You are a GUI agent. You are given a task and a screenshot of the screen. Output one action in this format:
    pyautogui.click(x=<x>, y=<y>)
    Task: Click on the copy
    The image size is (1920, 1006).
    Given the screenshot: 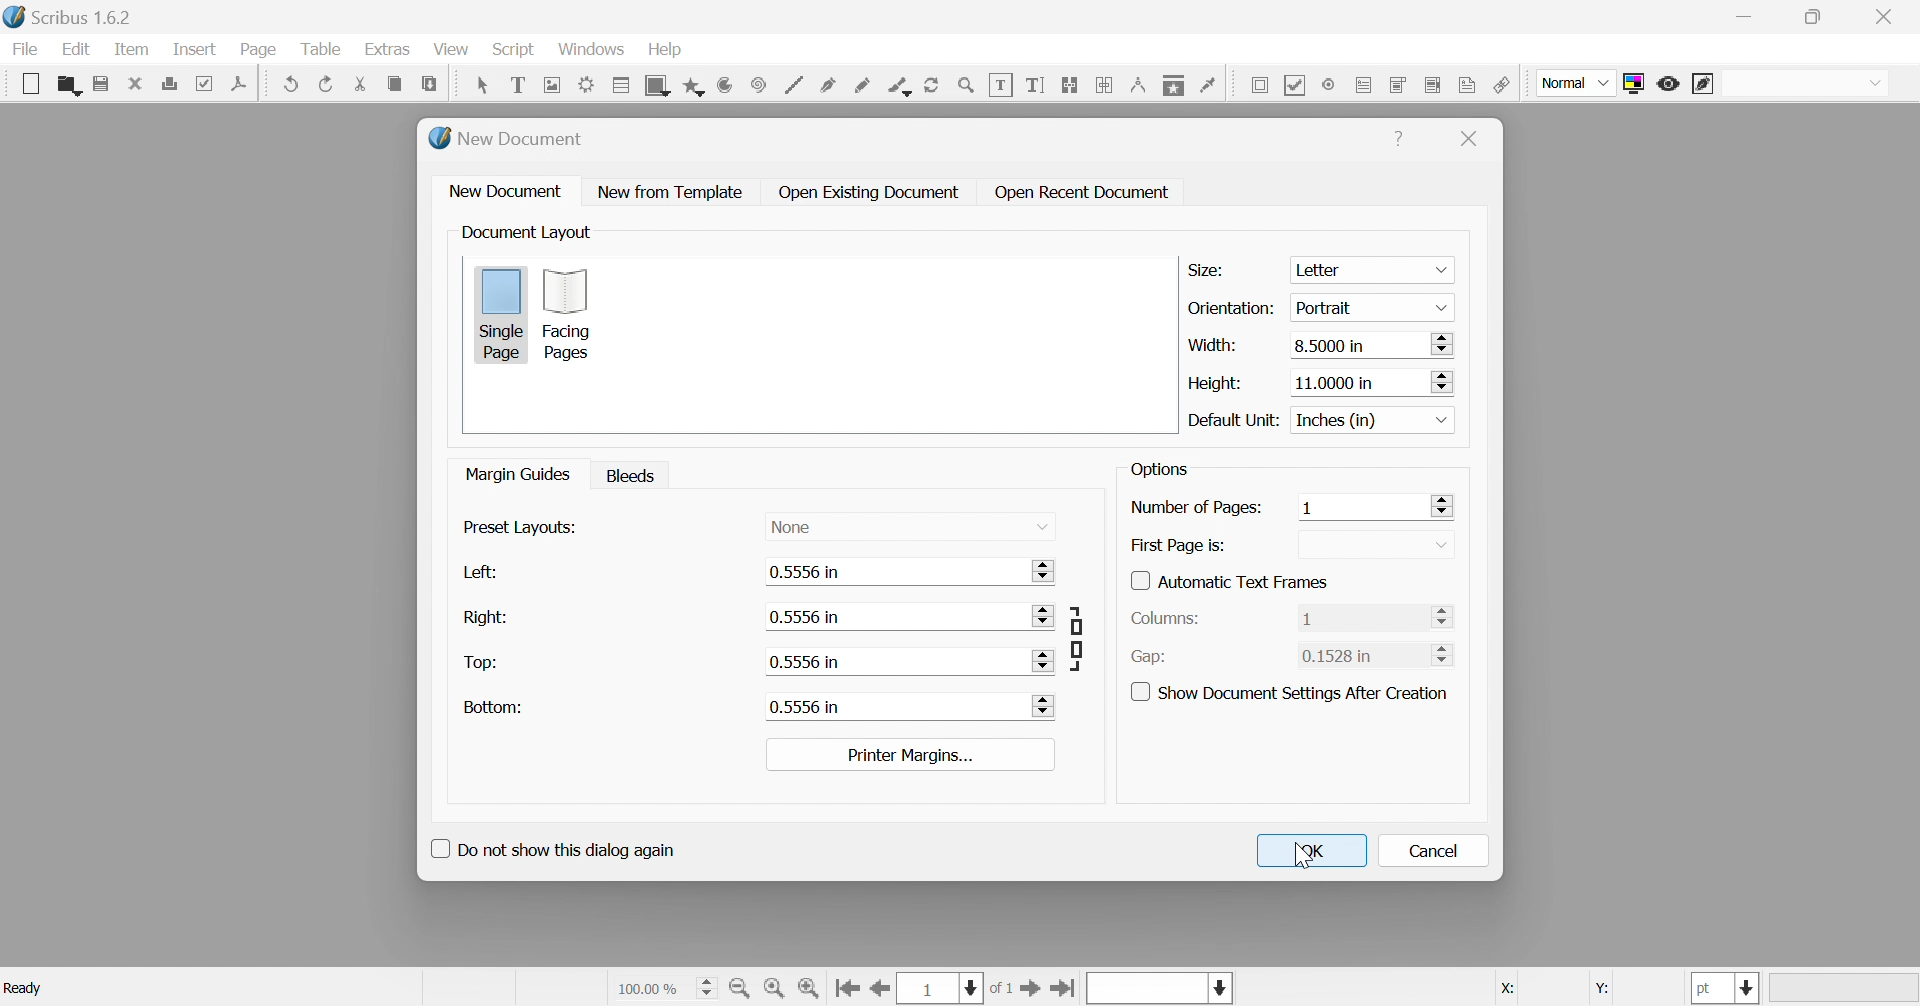 What is the action you would take?
    pyautogui.click(x=397, y=83)
    